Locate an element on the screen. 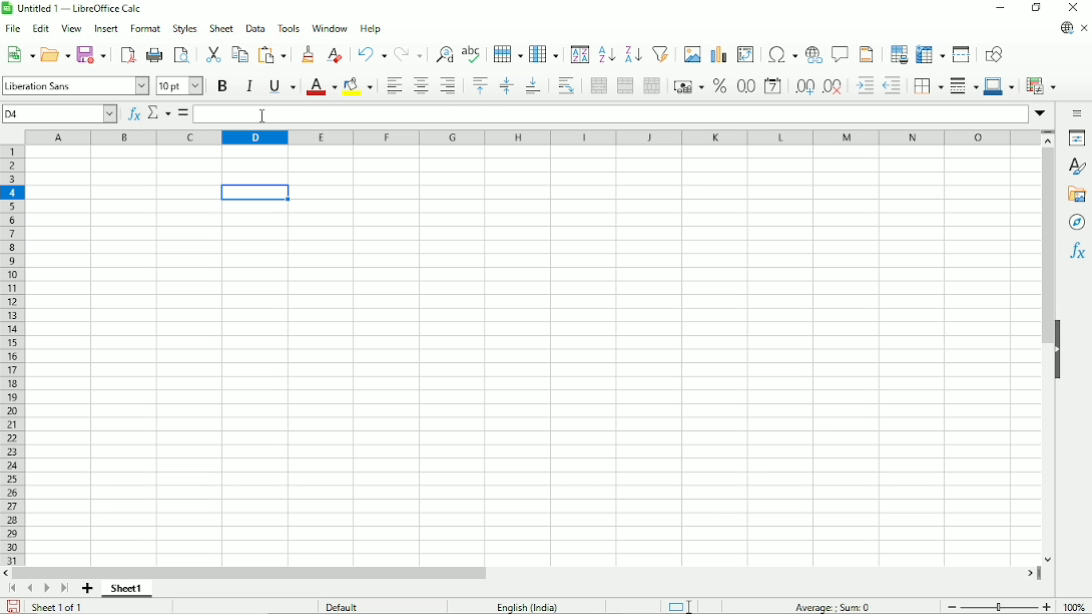  Redo is located at coordinates (410, 55).